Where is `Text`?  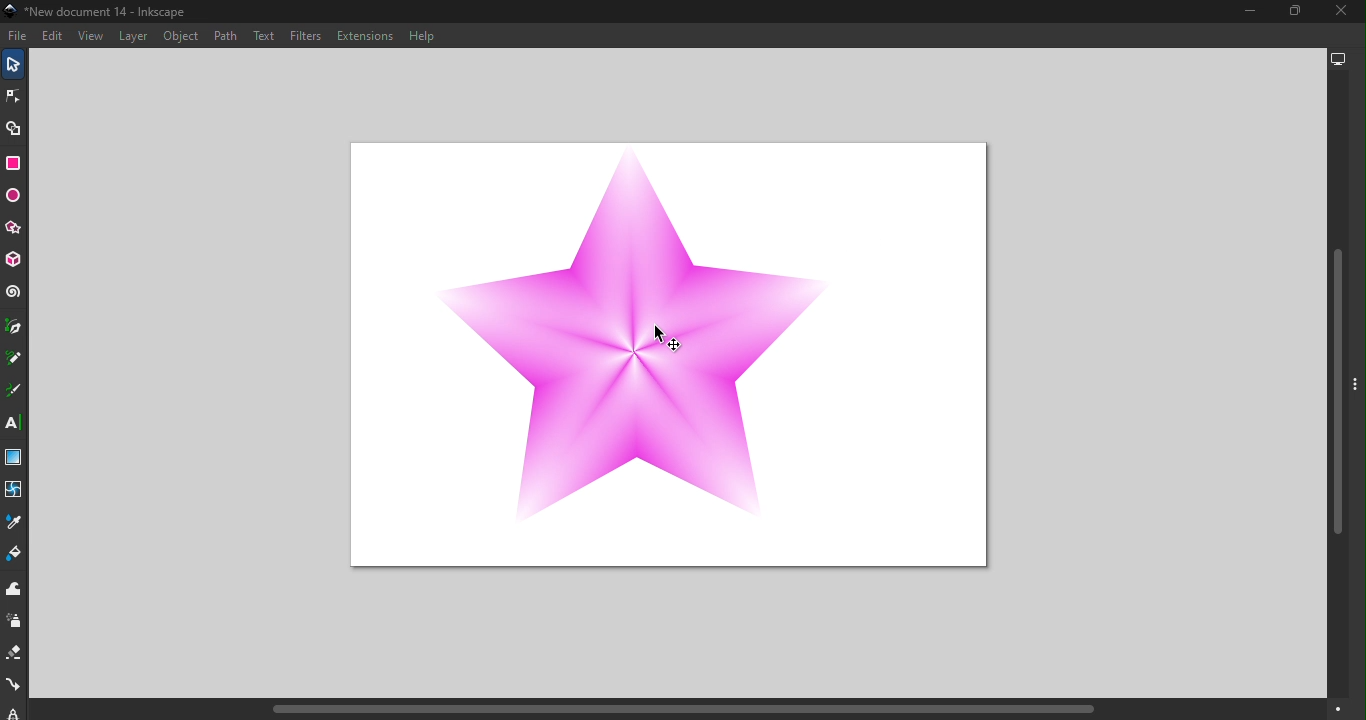
Text is located at coordinates (263, 35).